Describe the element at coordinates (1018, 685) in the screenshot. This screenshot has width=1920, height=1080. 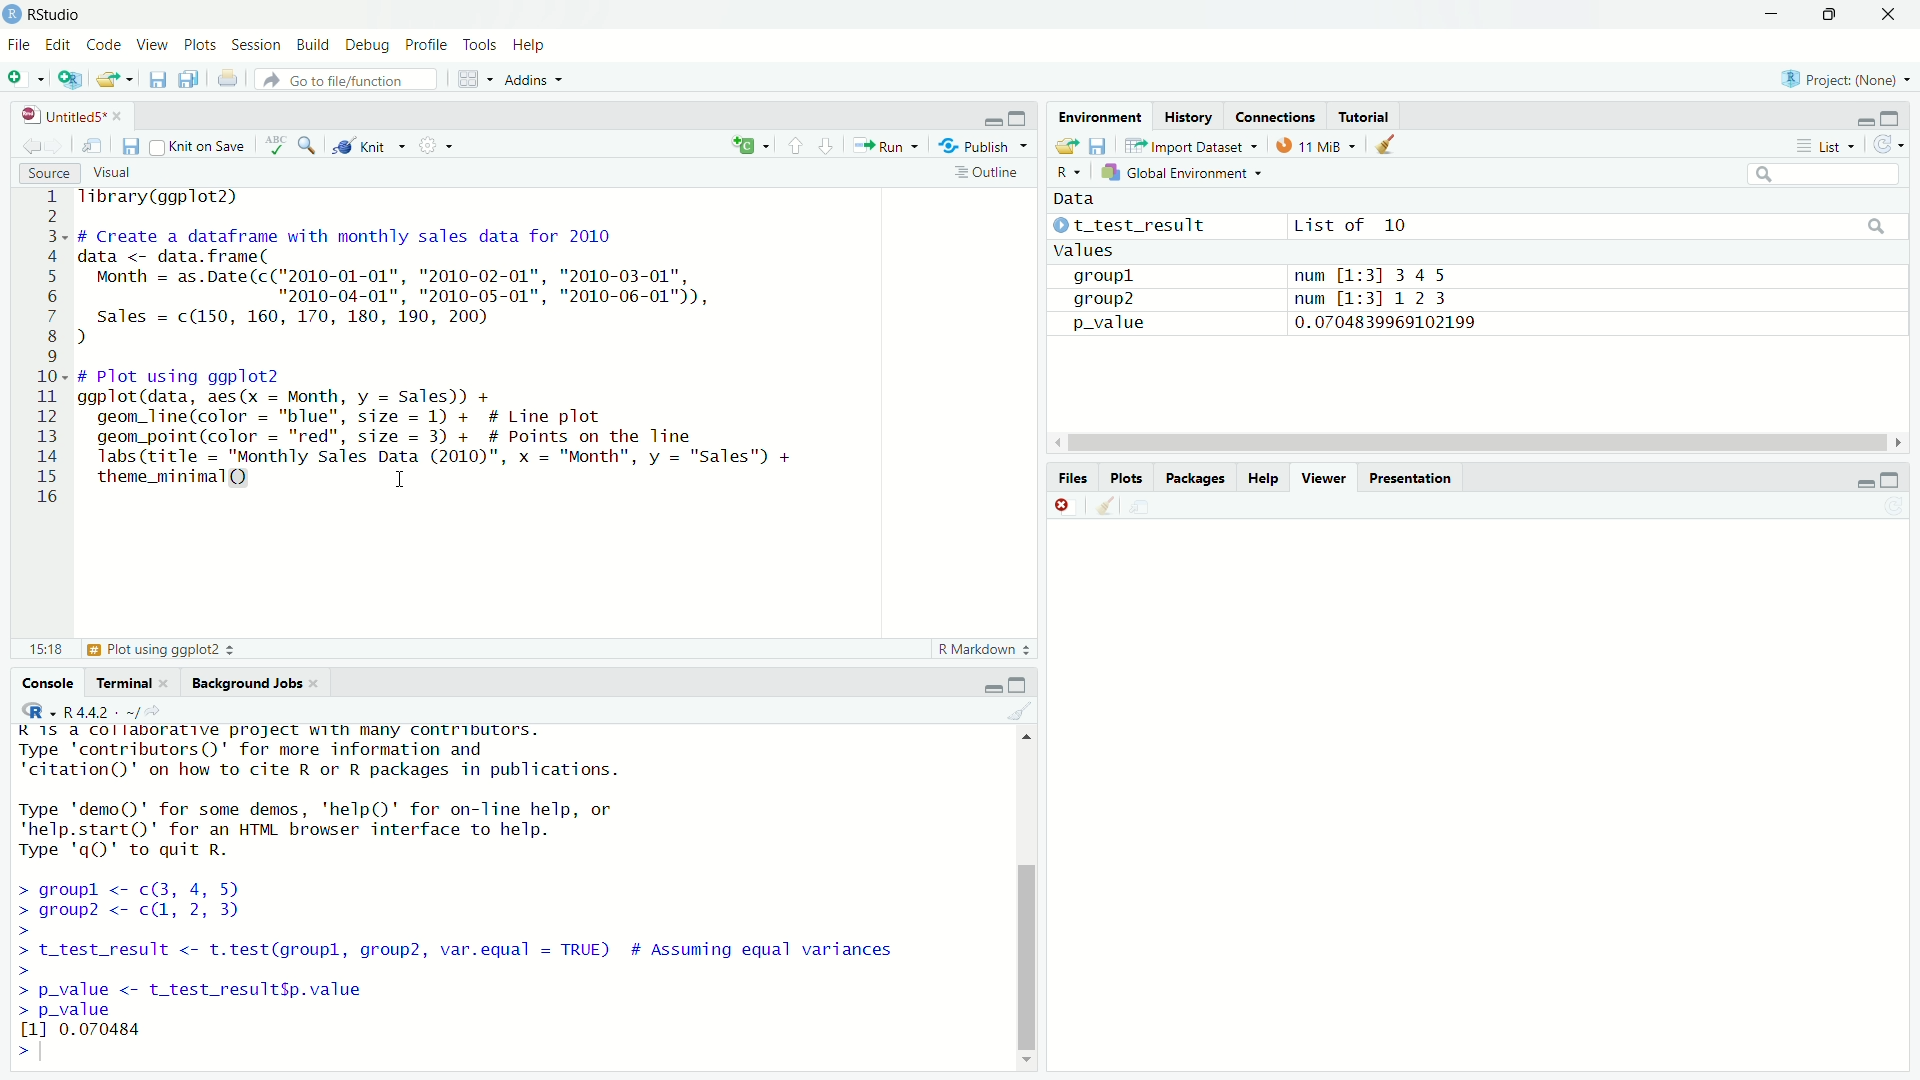
I see `maximise` at that location.